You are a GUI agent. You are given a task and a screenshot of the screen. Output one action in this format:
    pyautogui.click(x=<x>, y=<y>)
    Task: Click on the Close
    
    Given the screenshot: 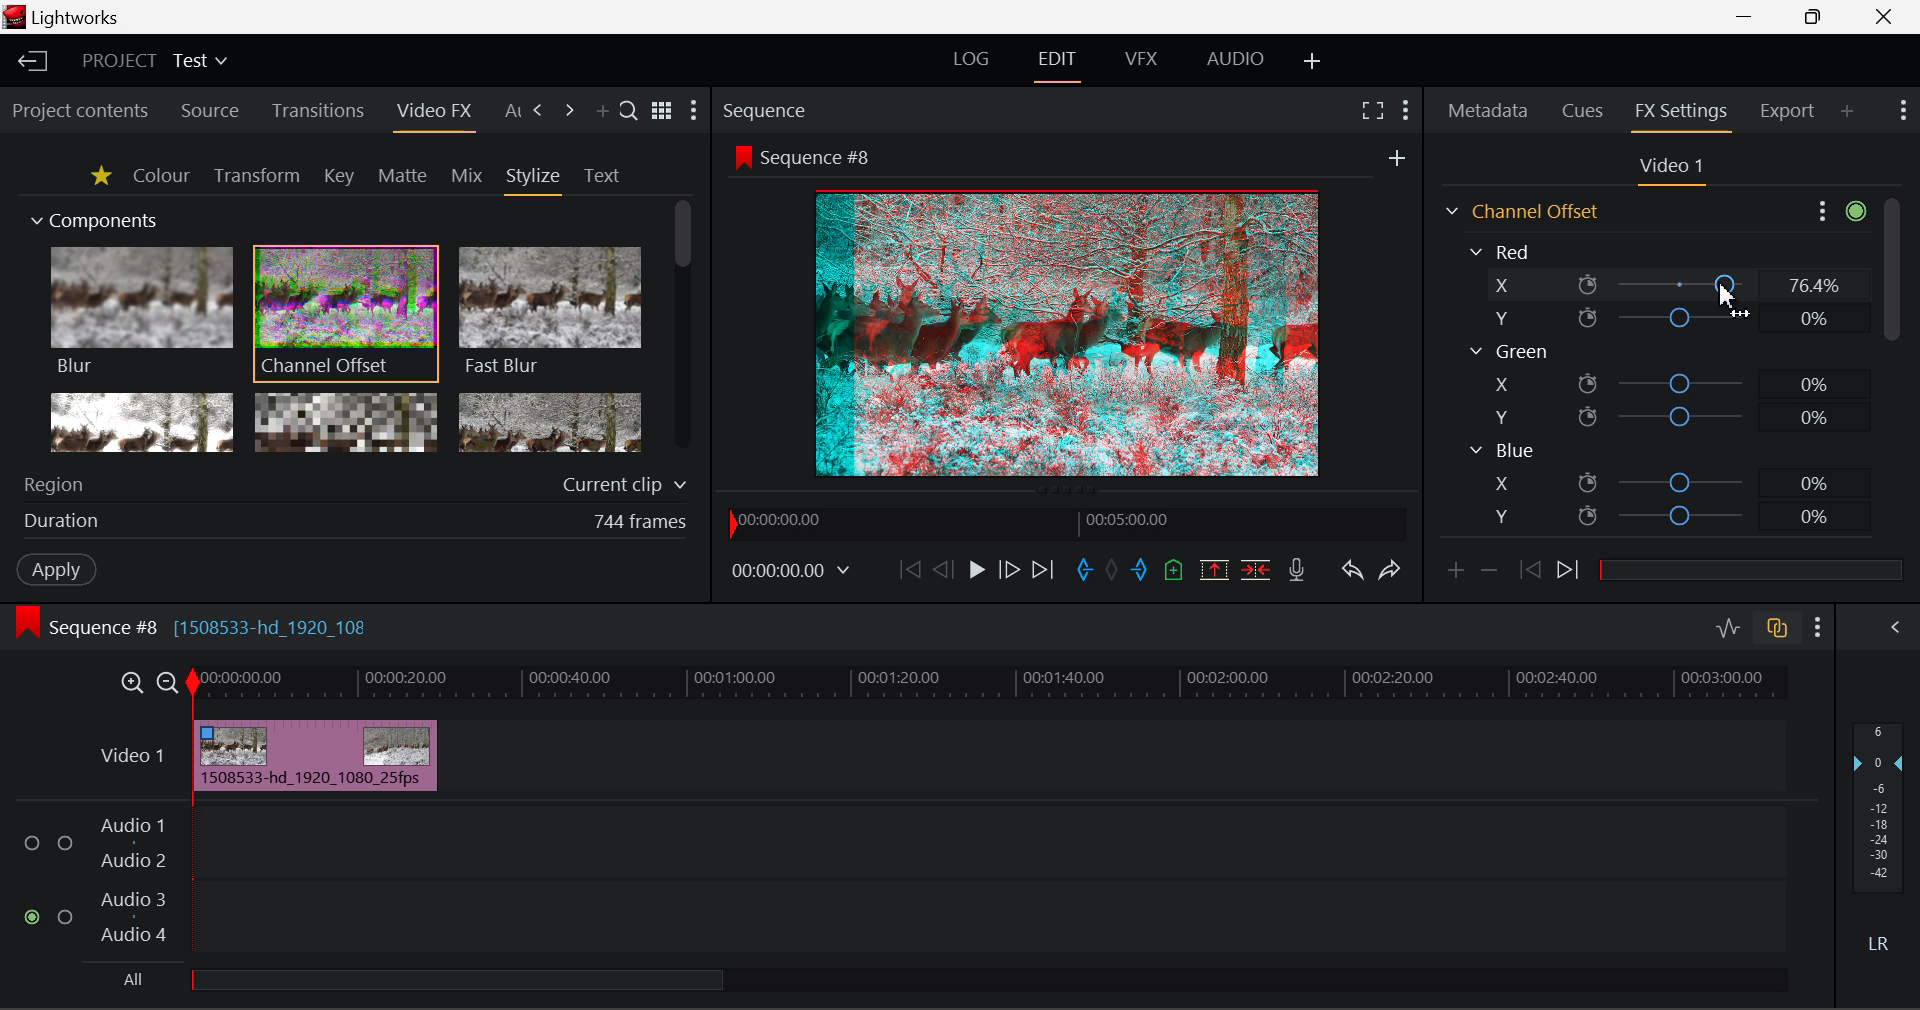 What is the action you would take?
    pyautogui.click(x=1883, y=18)
    